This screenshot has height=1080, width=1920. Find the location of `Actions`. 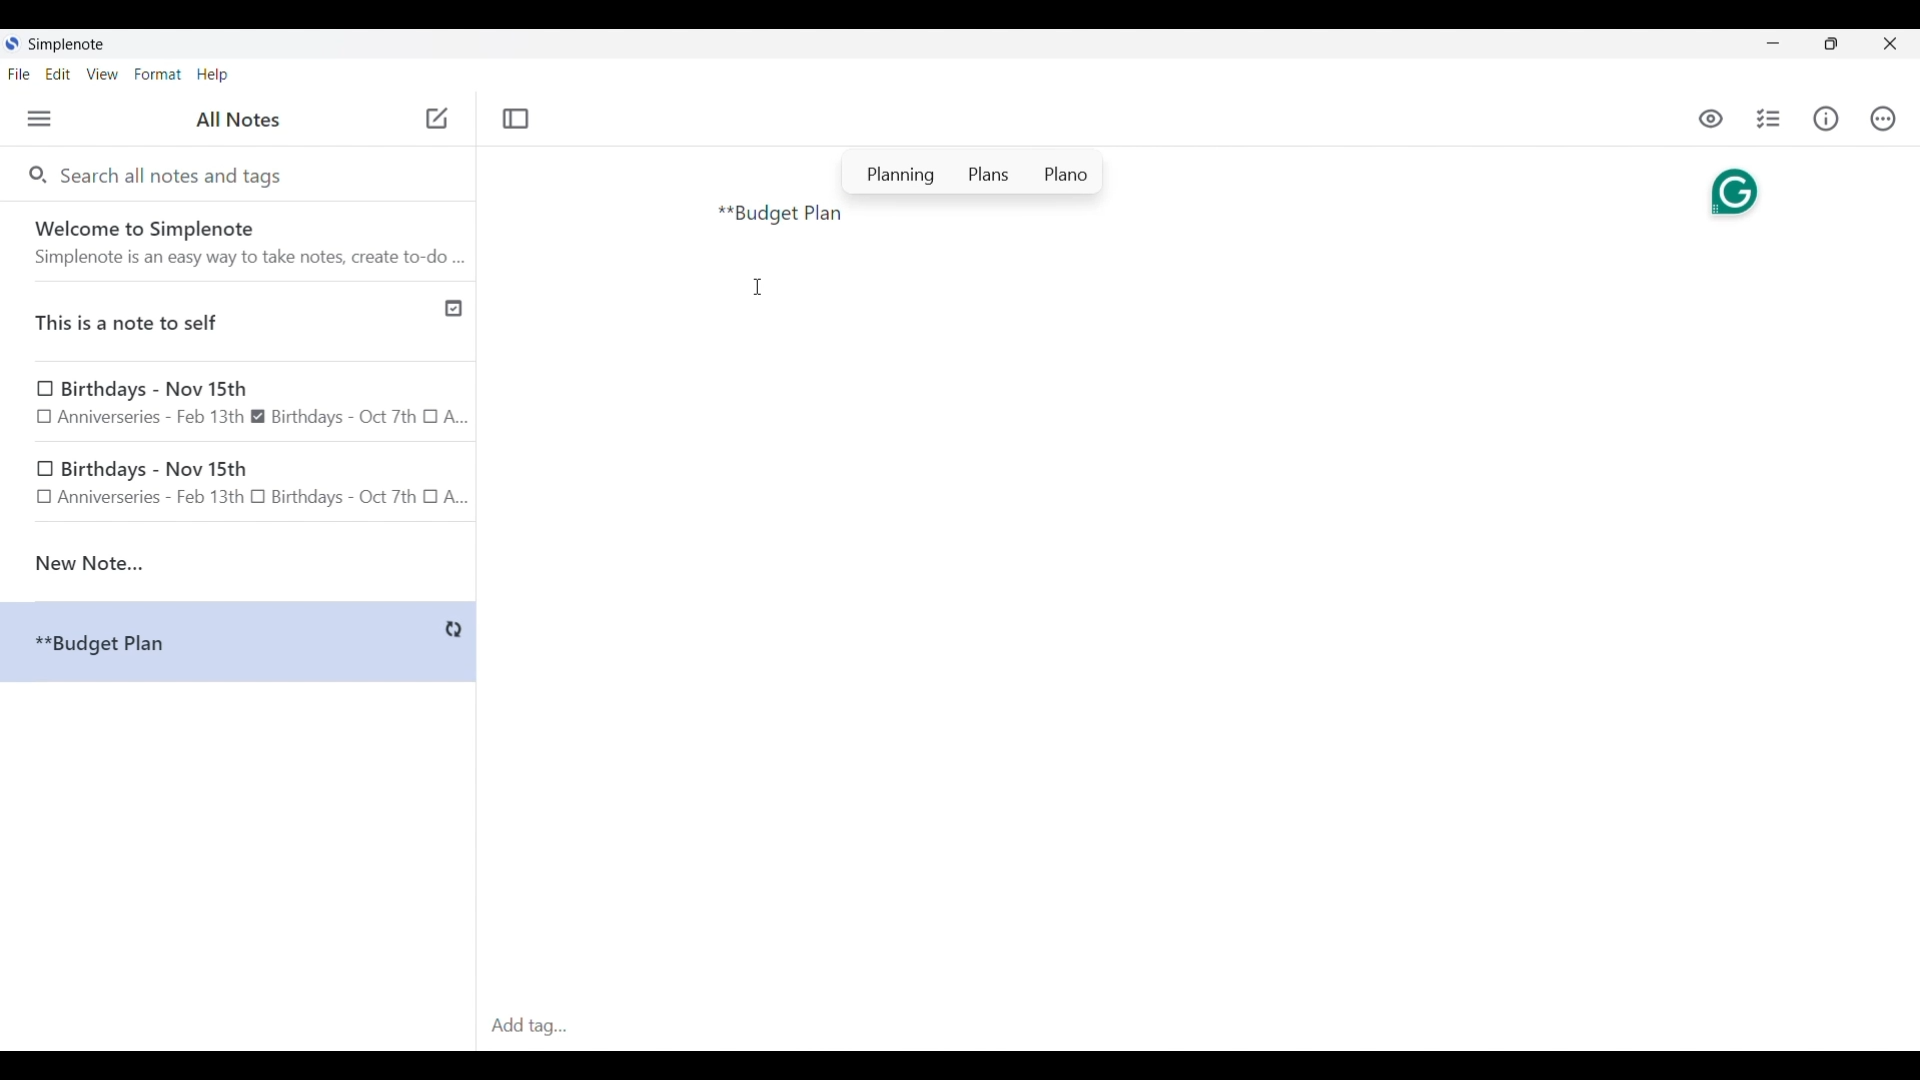

Actions is located at coordinates (1882, 119).